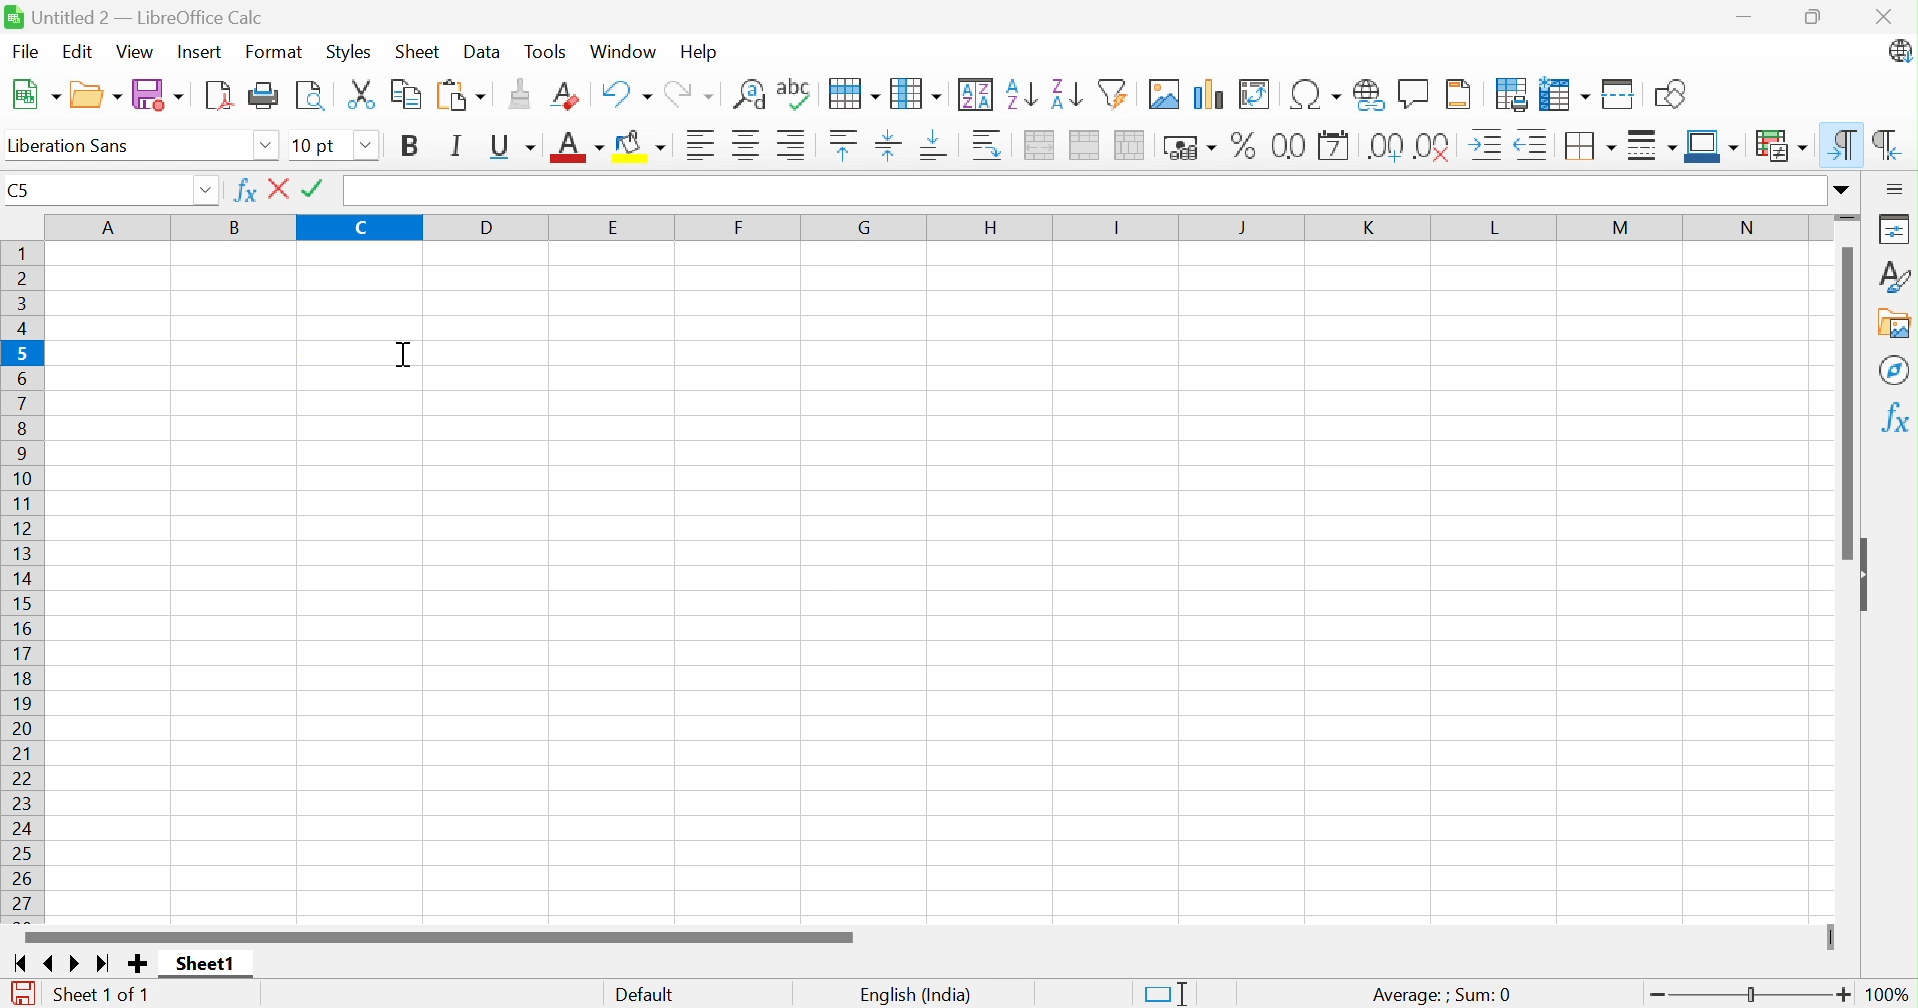  Describe the element at coordinates (413, 148) in the screenshot. I see `Bold` at that location.